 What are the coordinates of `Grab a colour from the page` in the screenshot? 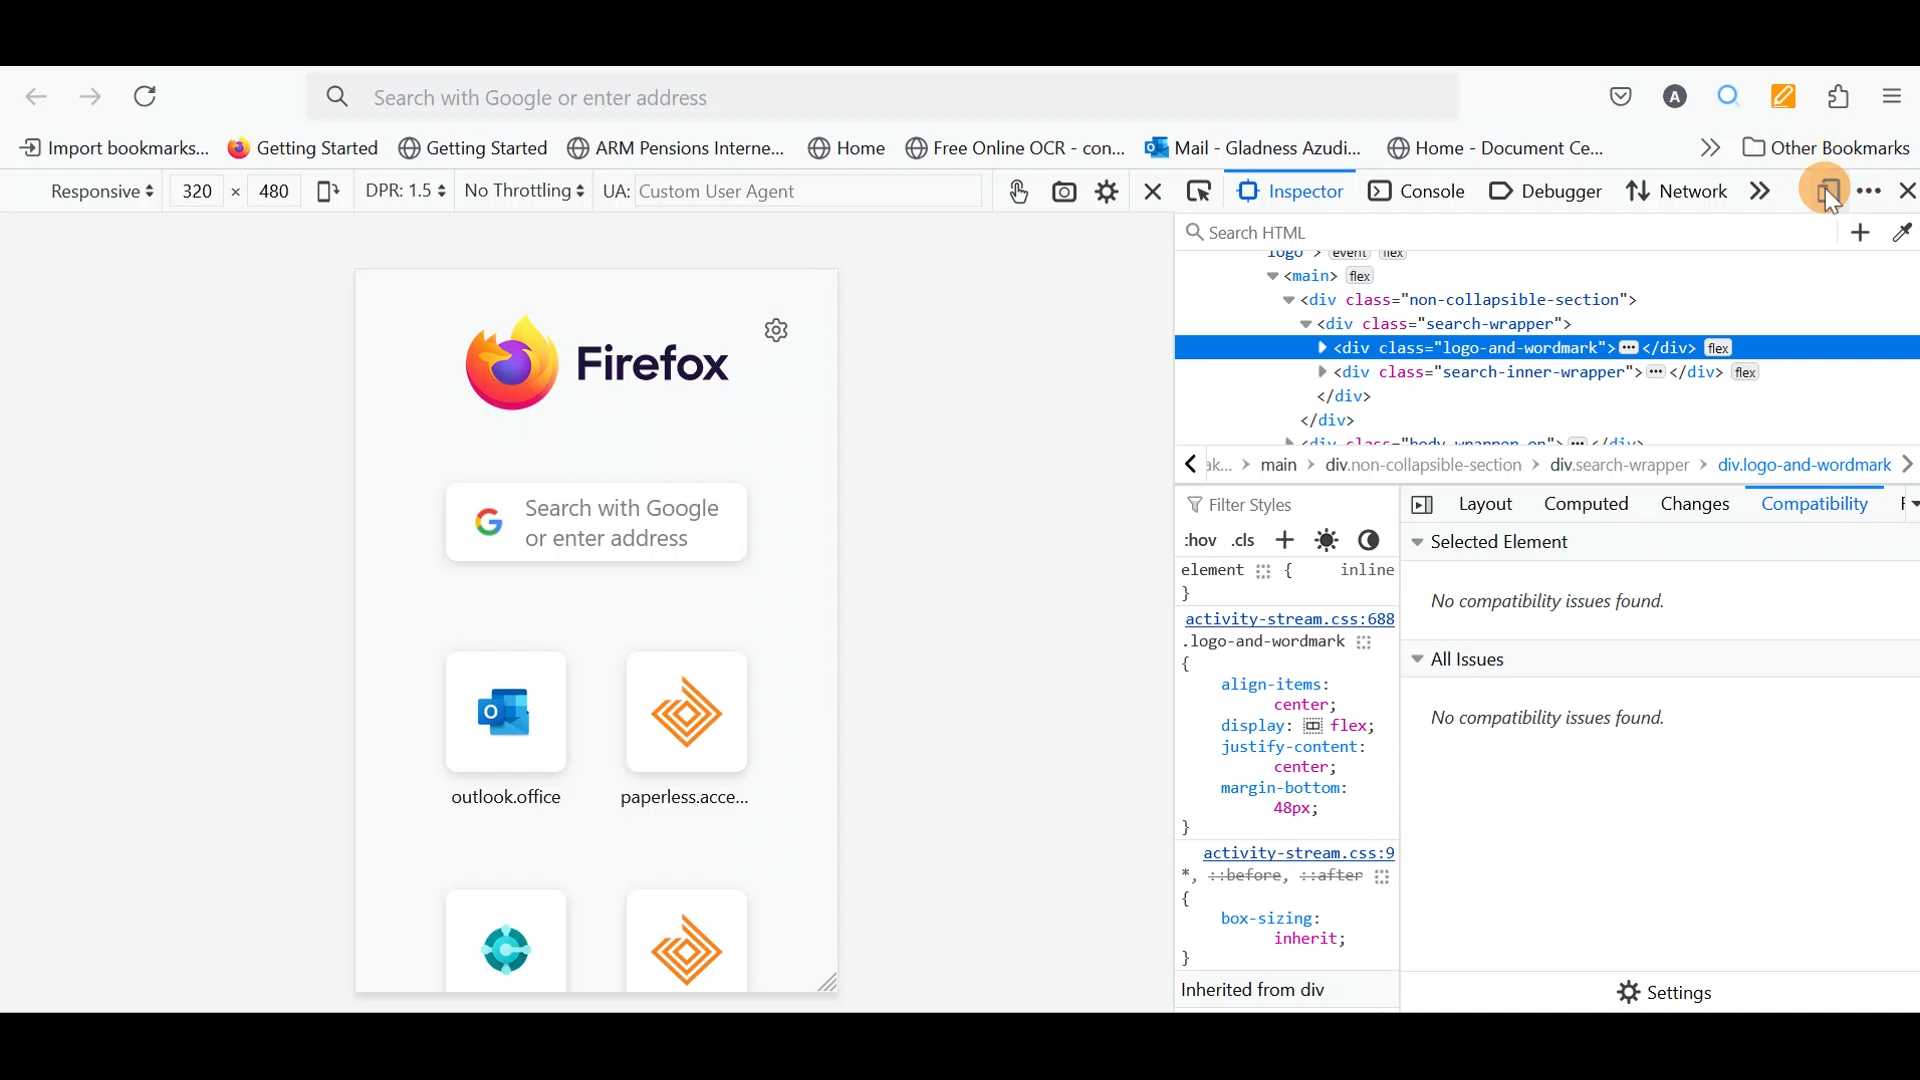 It's located at (1901, 236).